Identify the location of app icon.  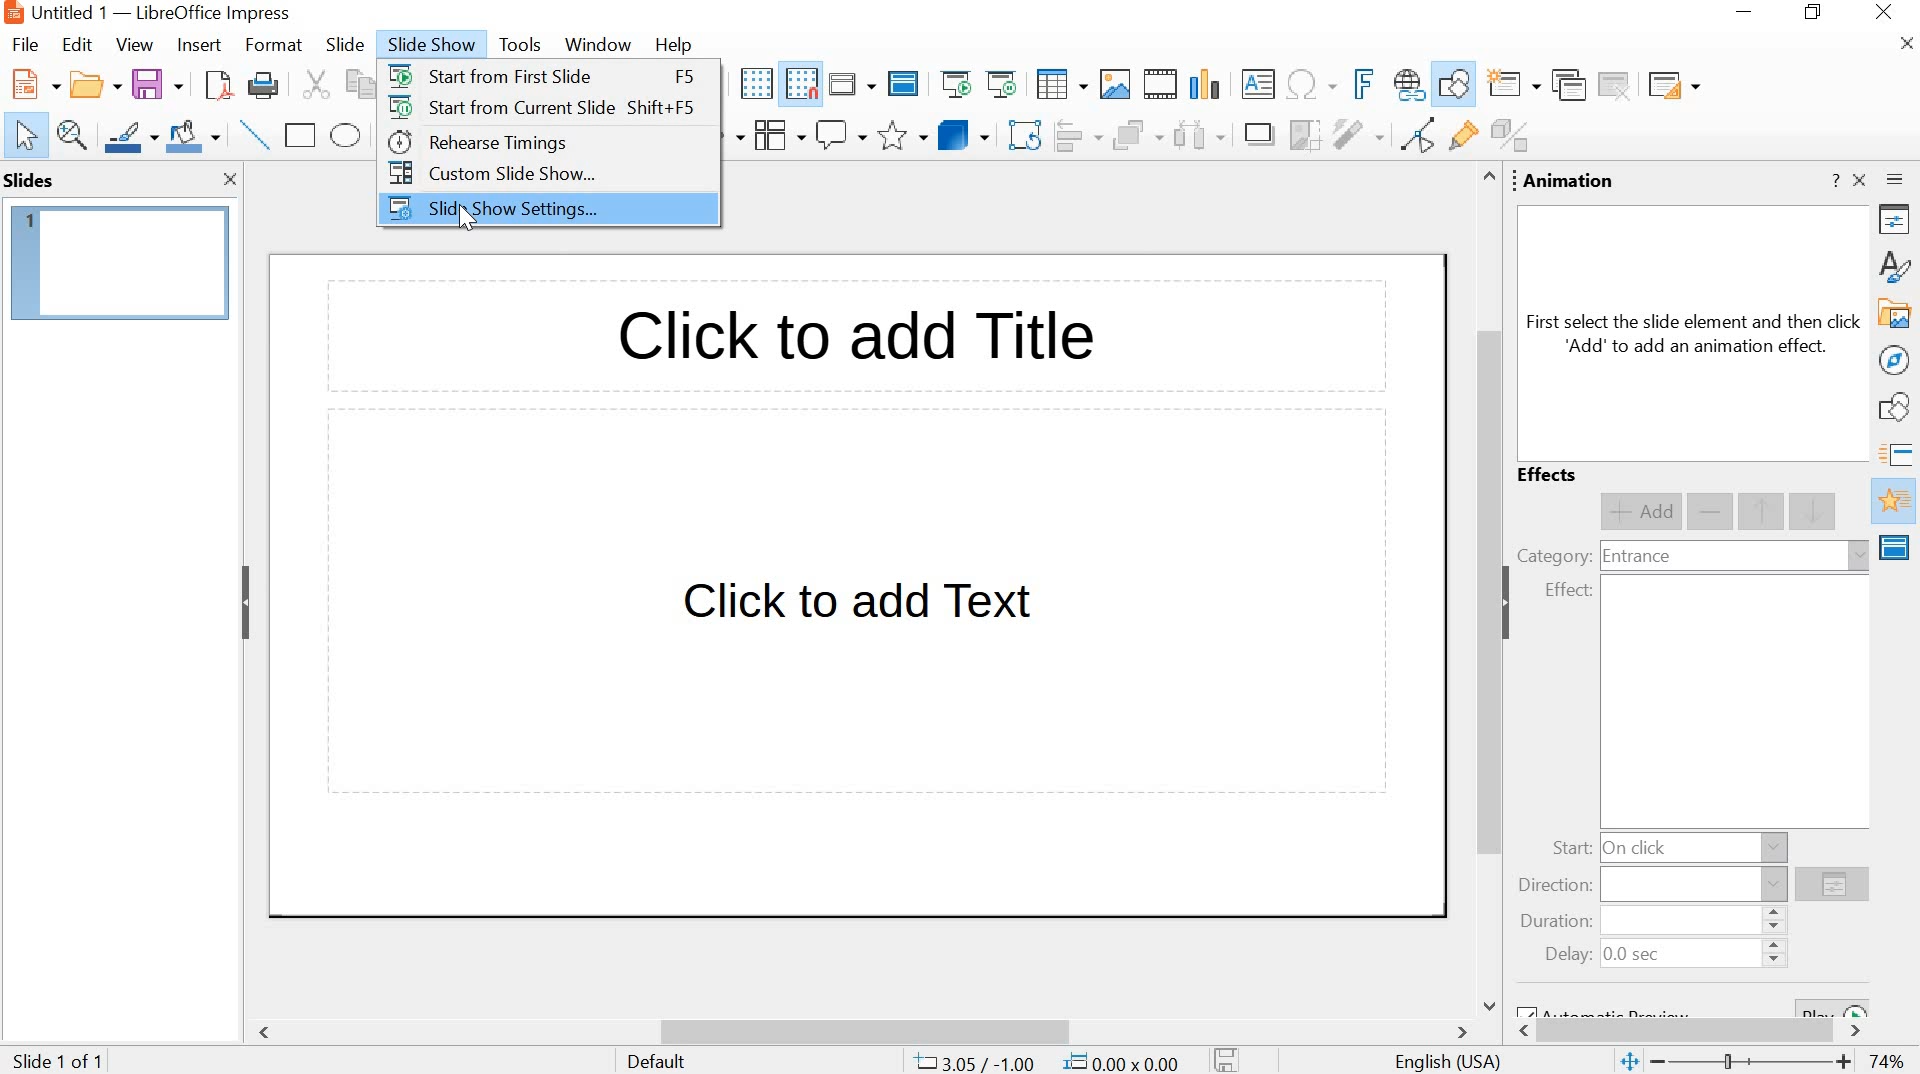
(12, 13).